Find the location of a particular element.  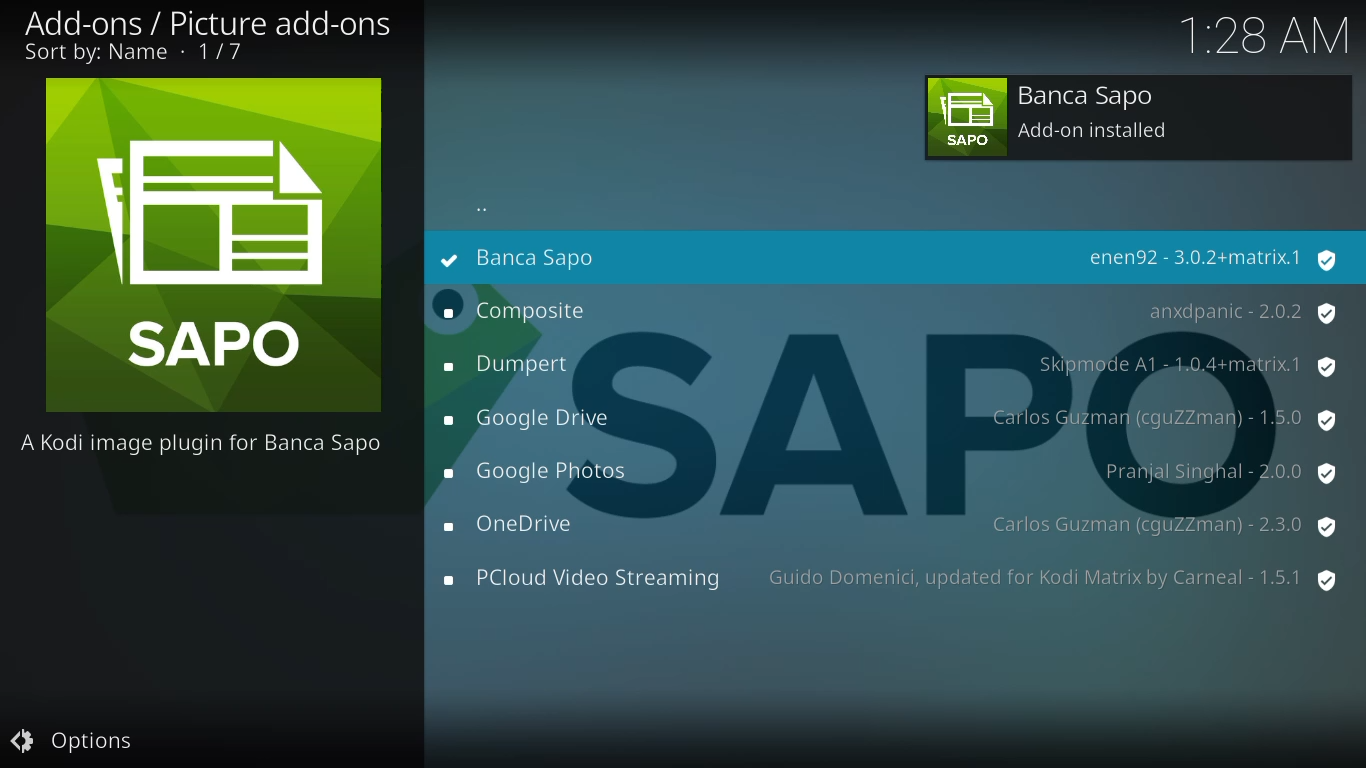

version is located at coordinates (1052, 575).